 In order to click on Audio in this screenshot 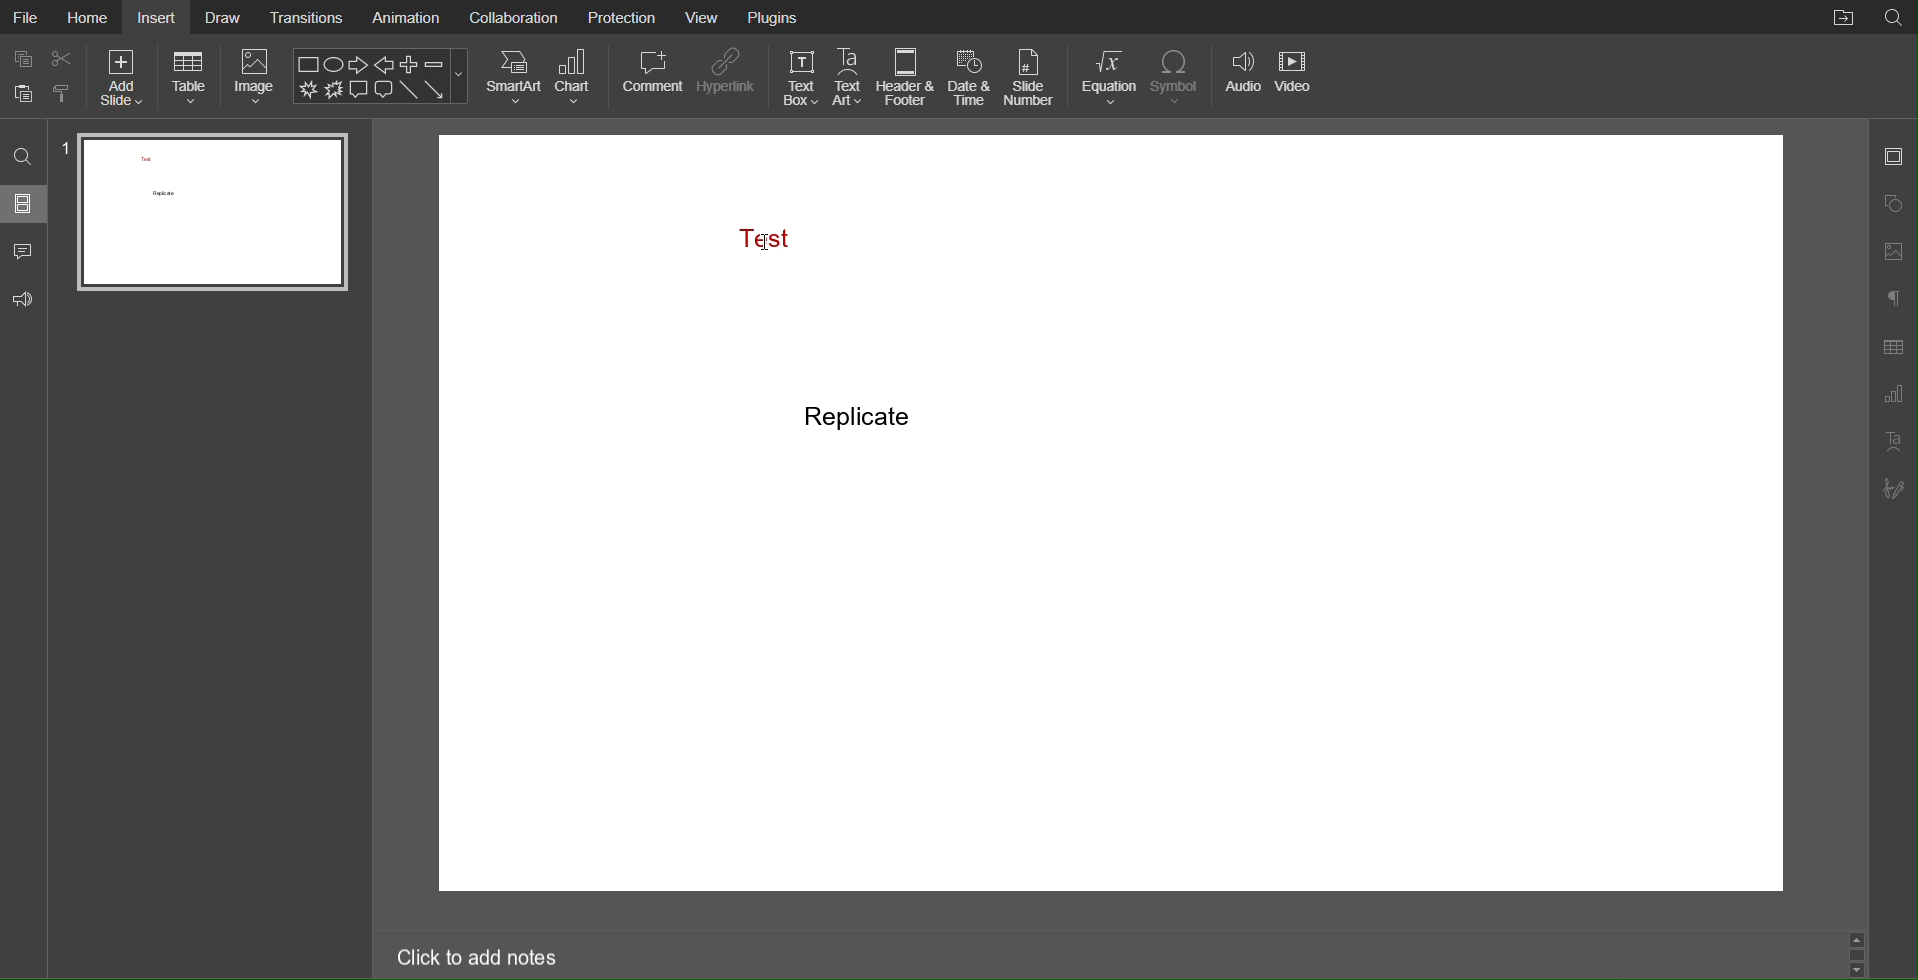, I will do `click(1242, 78)`.